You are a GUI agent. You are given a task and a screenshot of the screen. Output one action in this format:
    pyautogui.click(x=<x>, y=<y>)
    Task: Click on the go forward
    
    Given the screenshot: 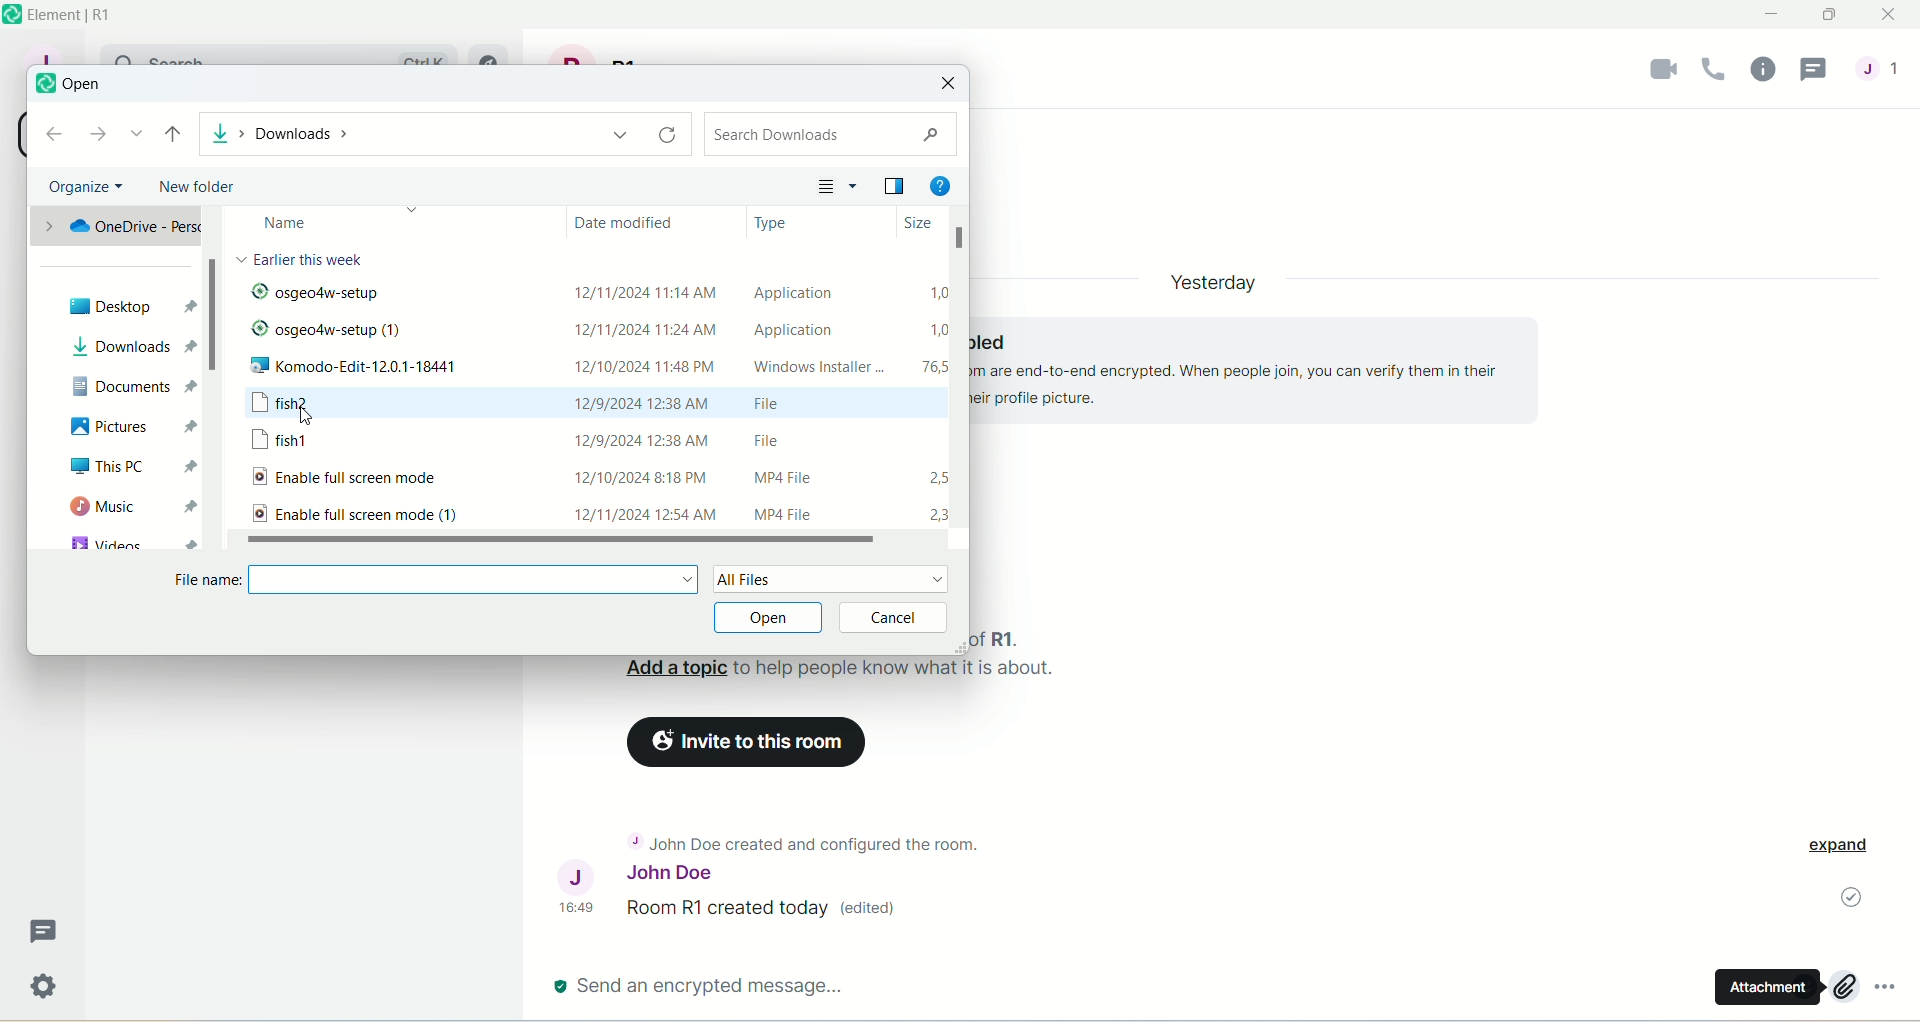 What is the action you would take?
    pyautogui.click(x=97, y=136)
    